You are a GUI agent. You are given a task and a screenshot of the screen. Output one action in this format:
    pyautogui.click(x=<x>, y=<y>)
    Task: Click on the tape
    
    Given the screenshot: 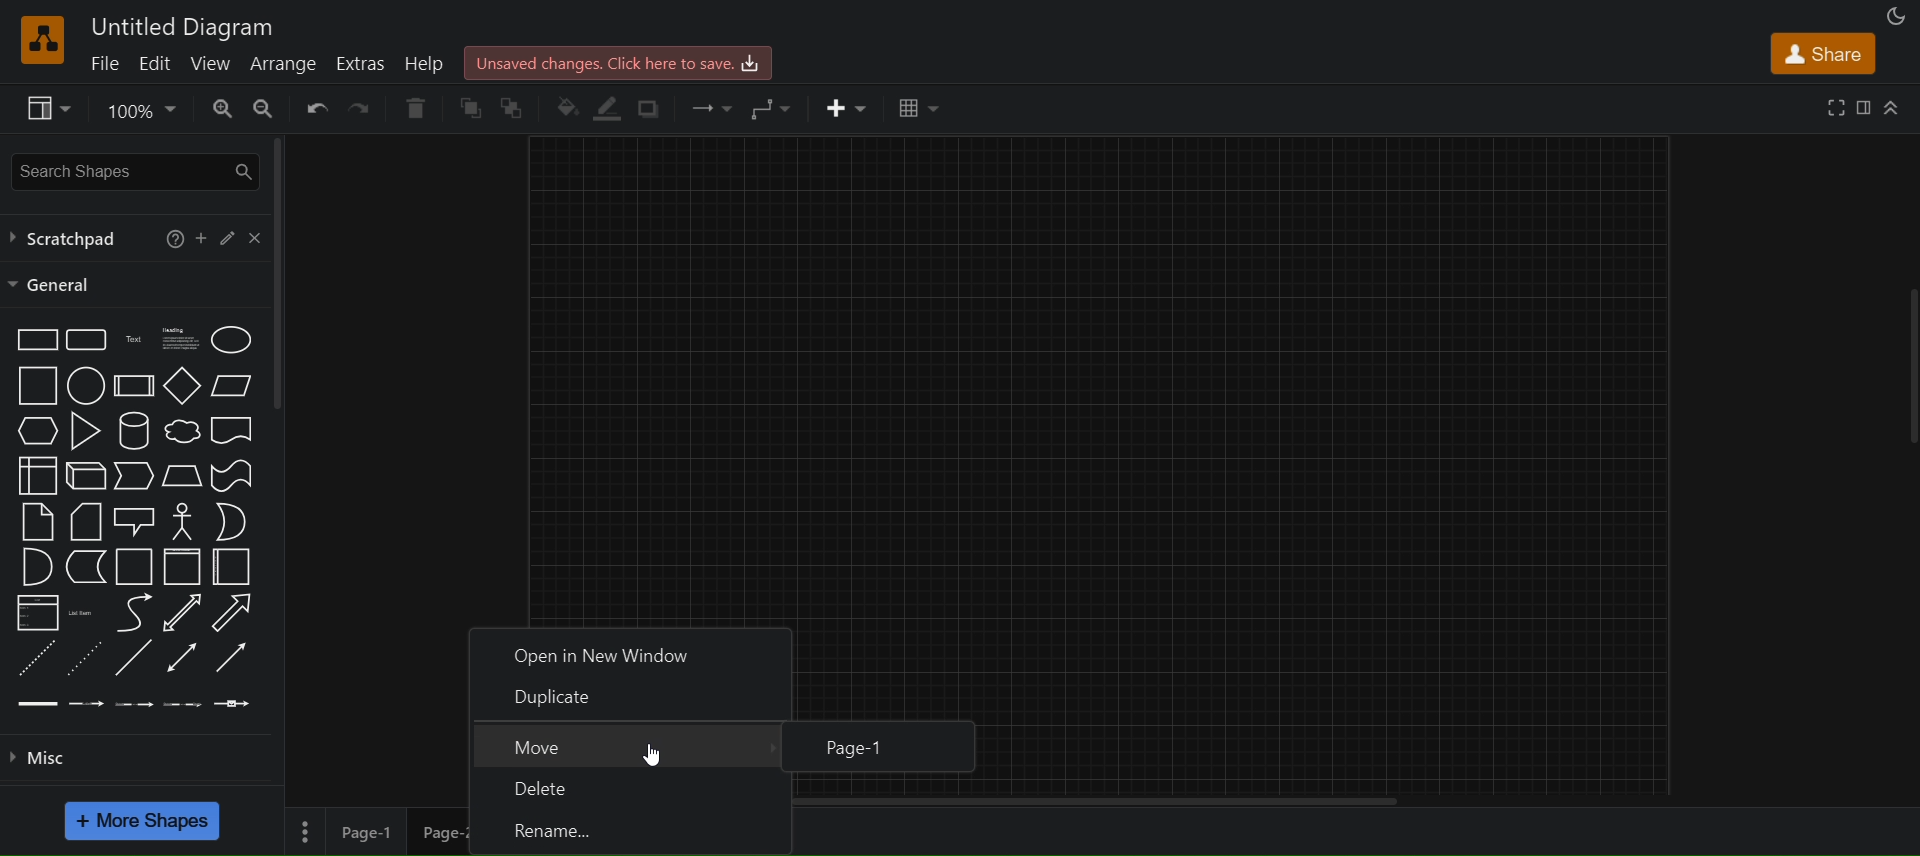 What is the action you would take?
    pyautogui.click(x=231, y=475)
    